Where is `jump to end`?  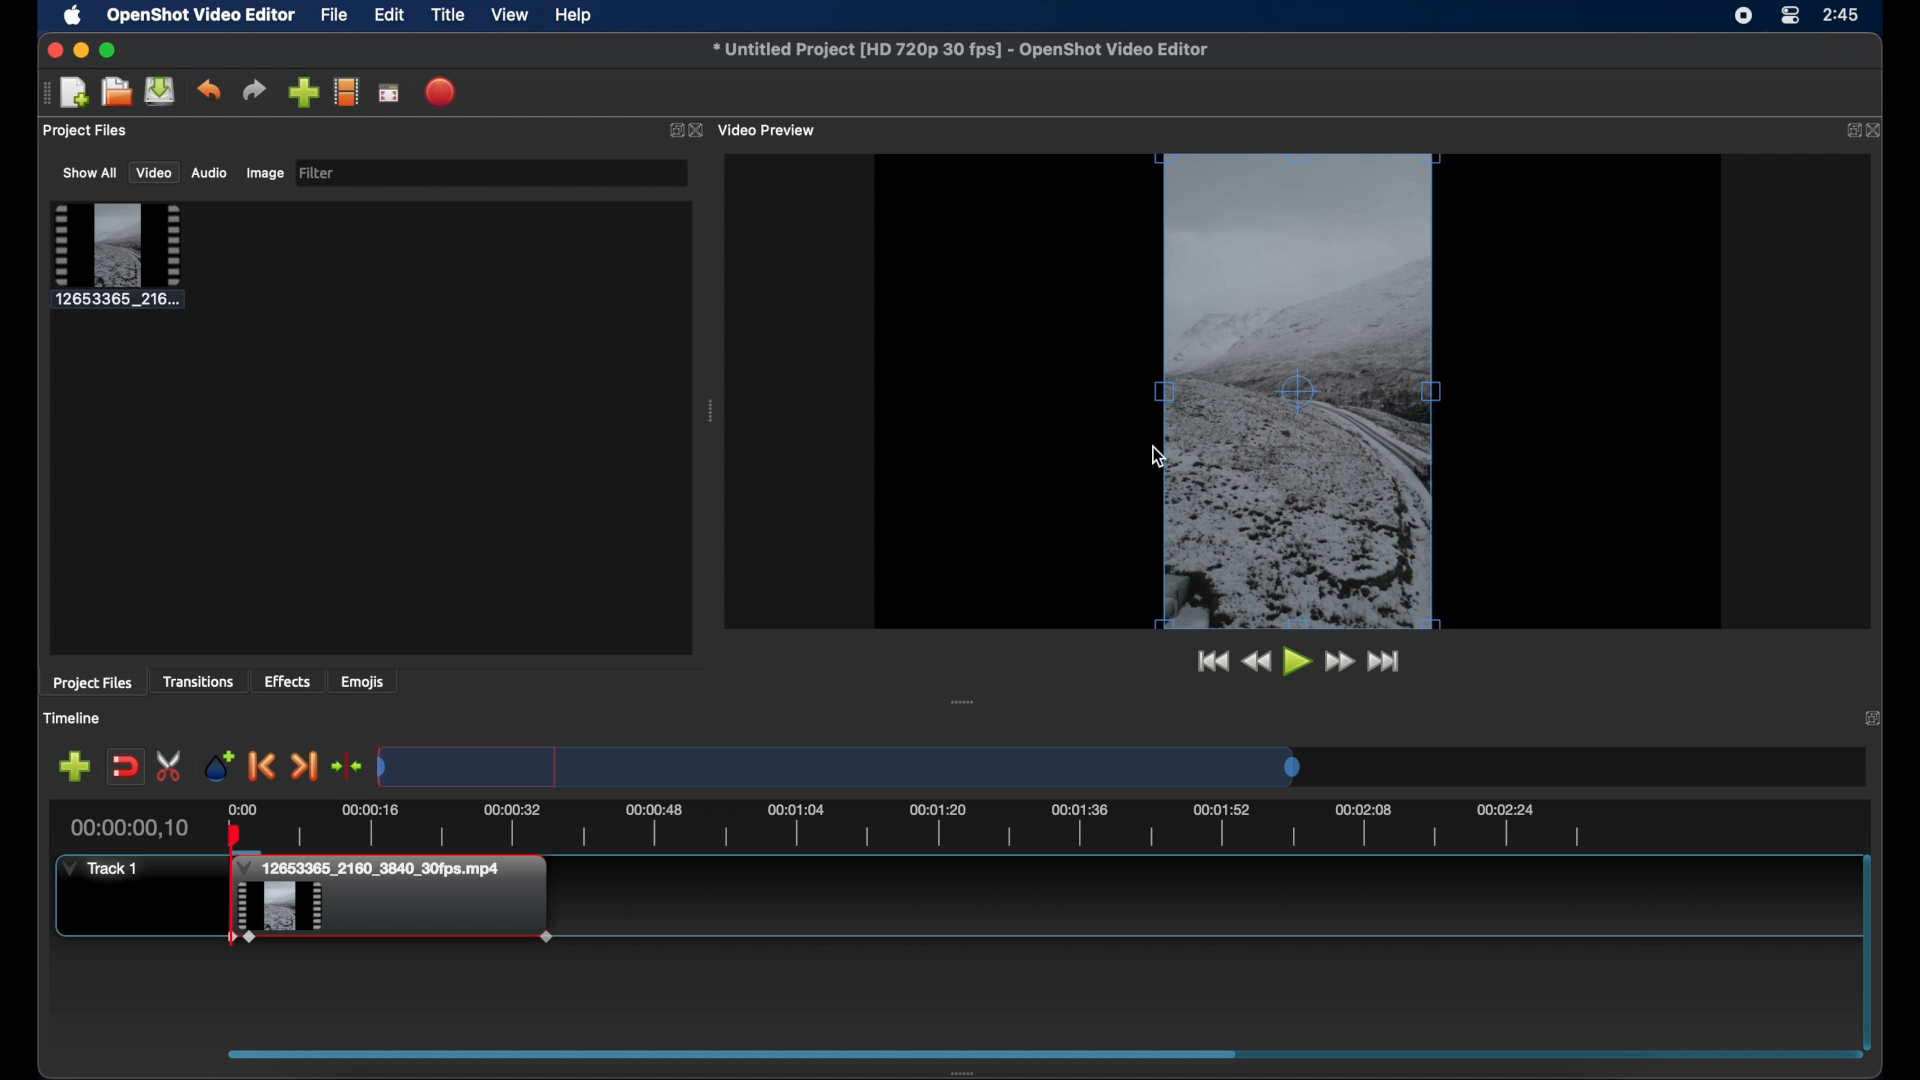
jump to end is located at coordinates (1385, 661).